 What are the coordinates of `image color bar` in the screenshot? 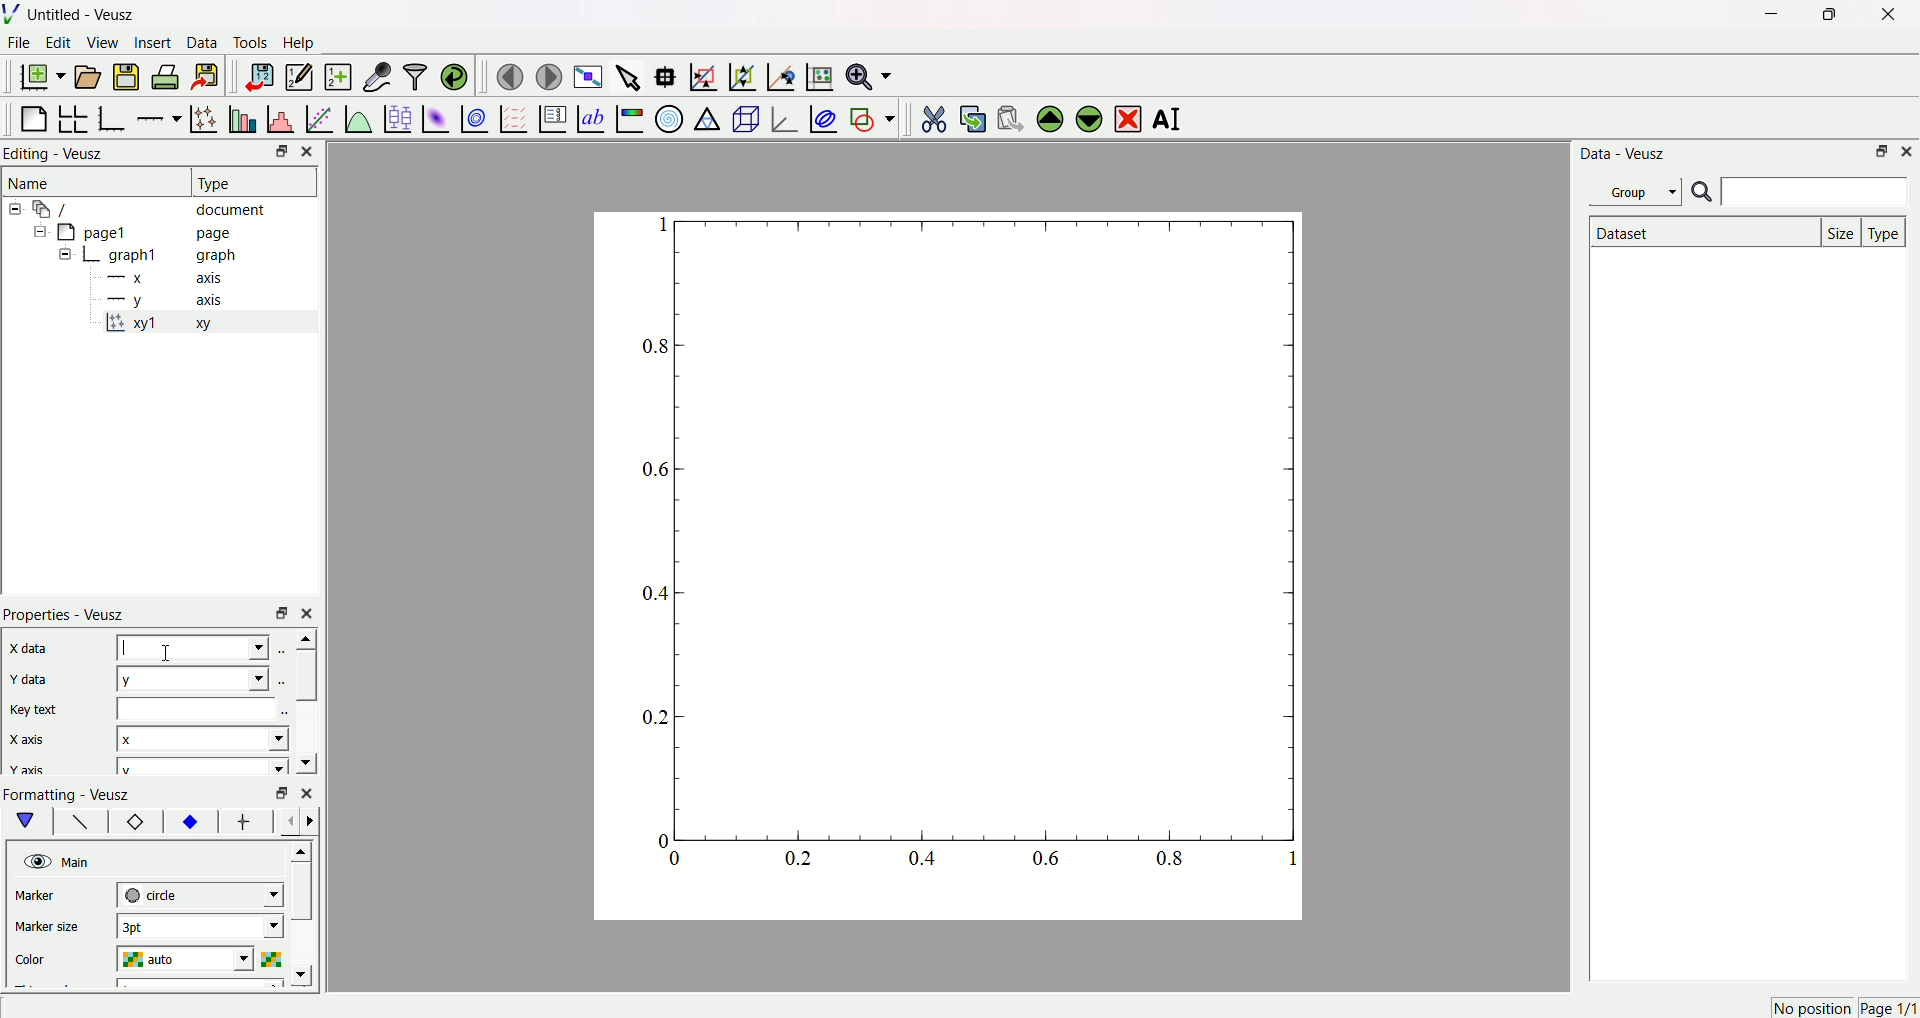 It's located at (629, 118).